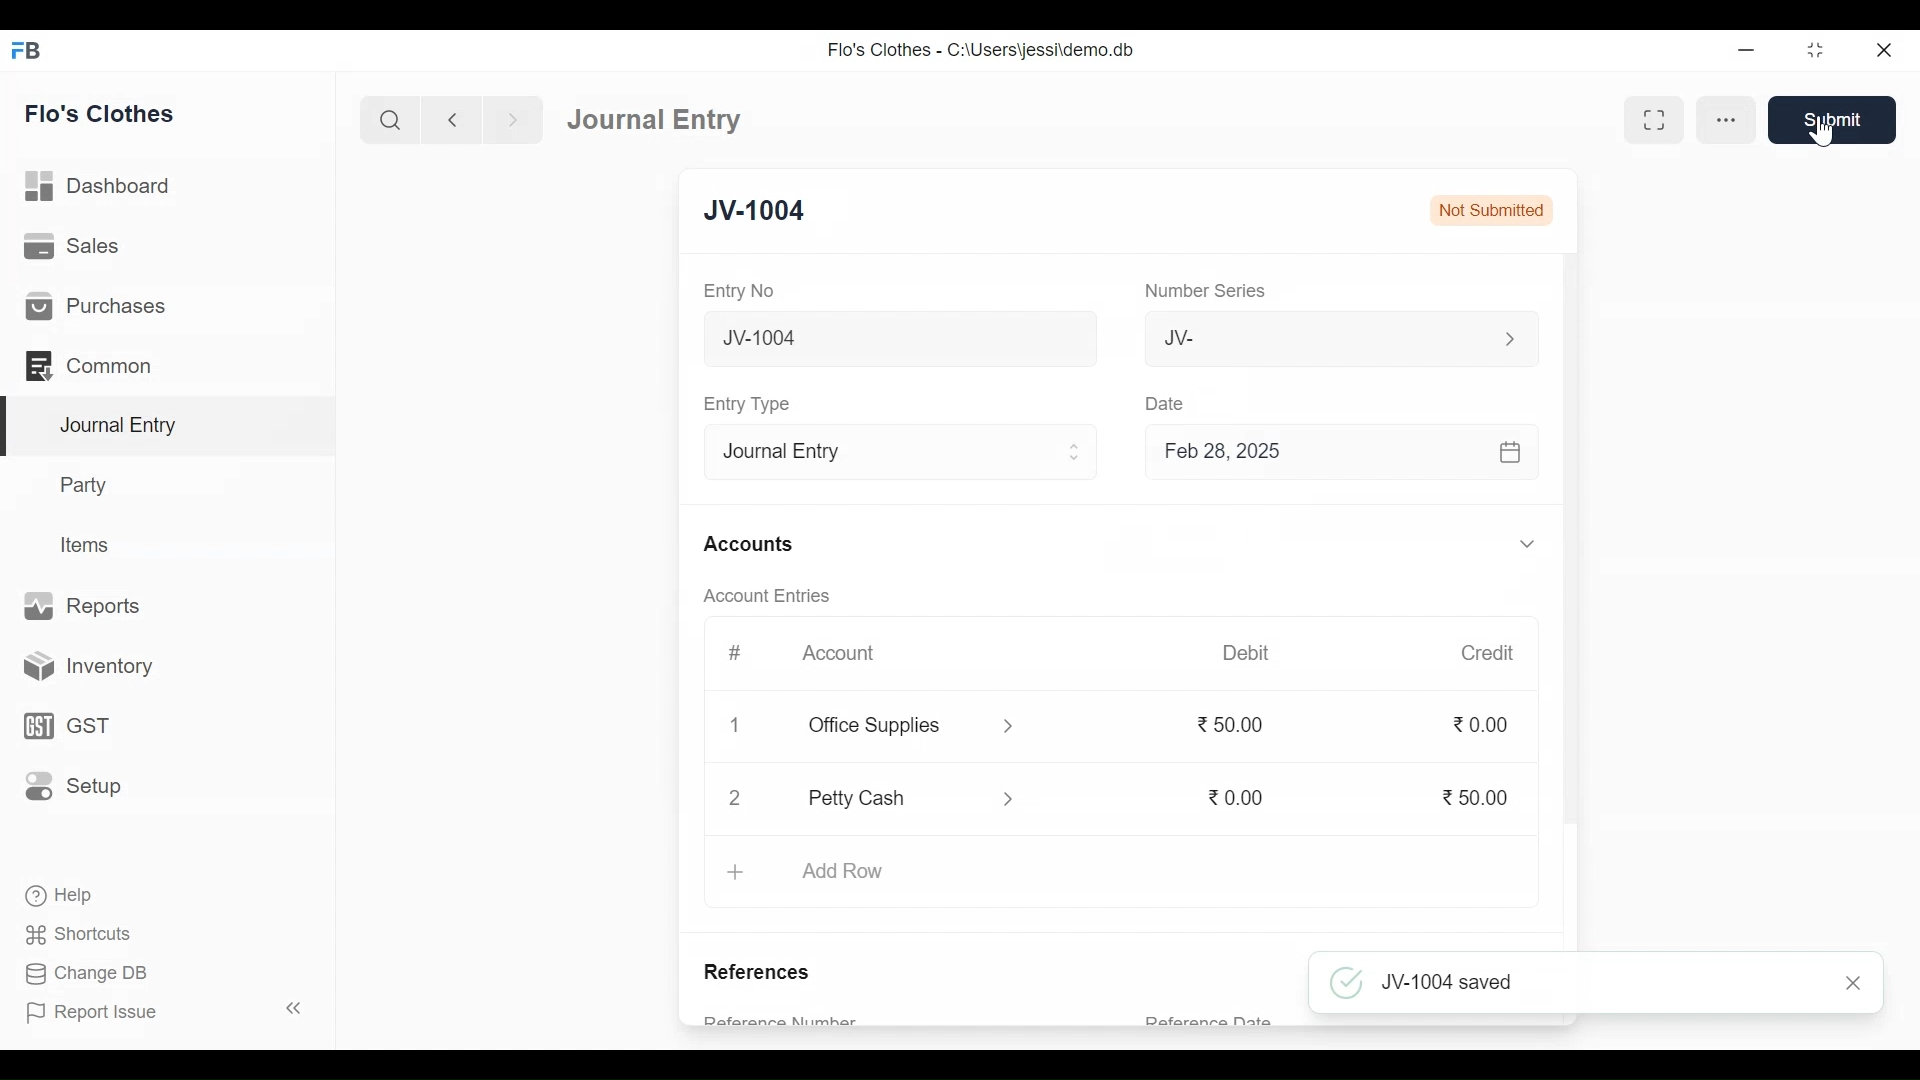 Image resolution: width=1920 pixels, height=1080 pixels. Describe the element at coordinates (75, 245) in the screenshot. I see `Sales` at that location.